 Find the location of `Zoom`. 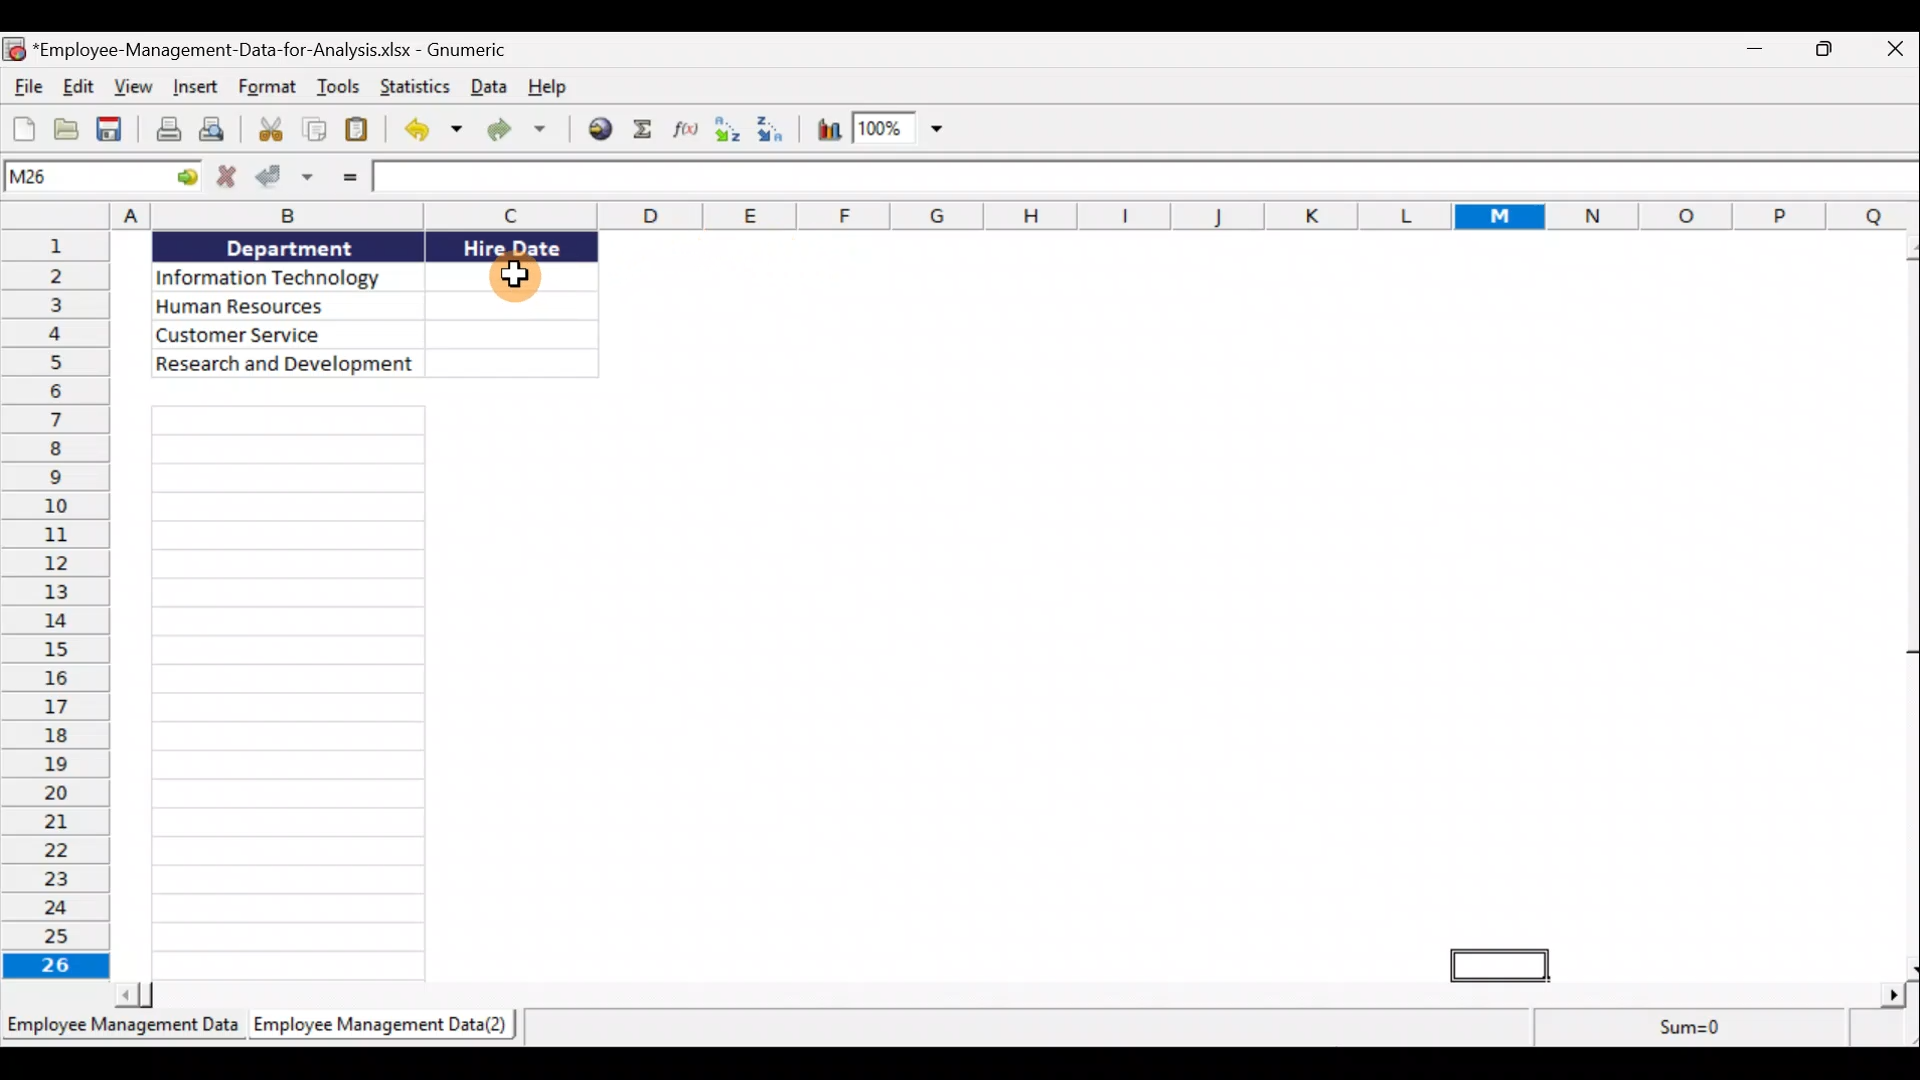

Zoom is located at coordinates (902, 130).